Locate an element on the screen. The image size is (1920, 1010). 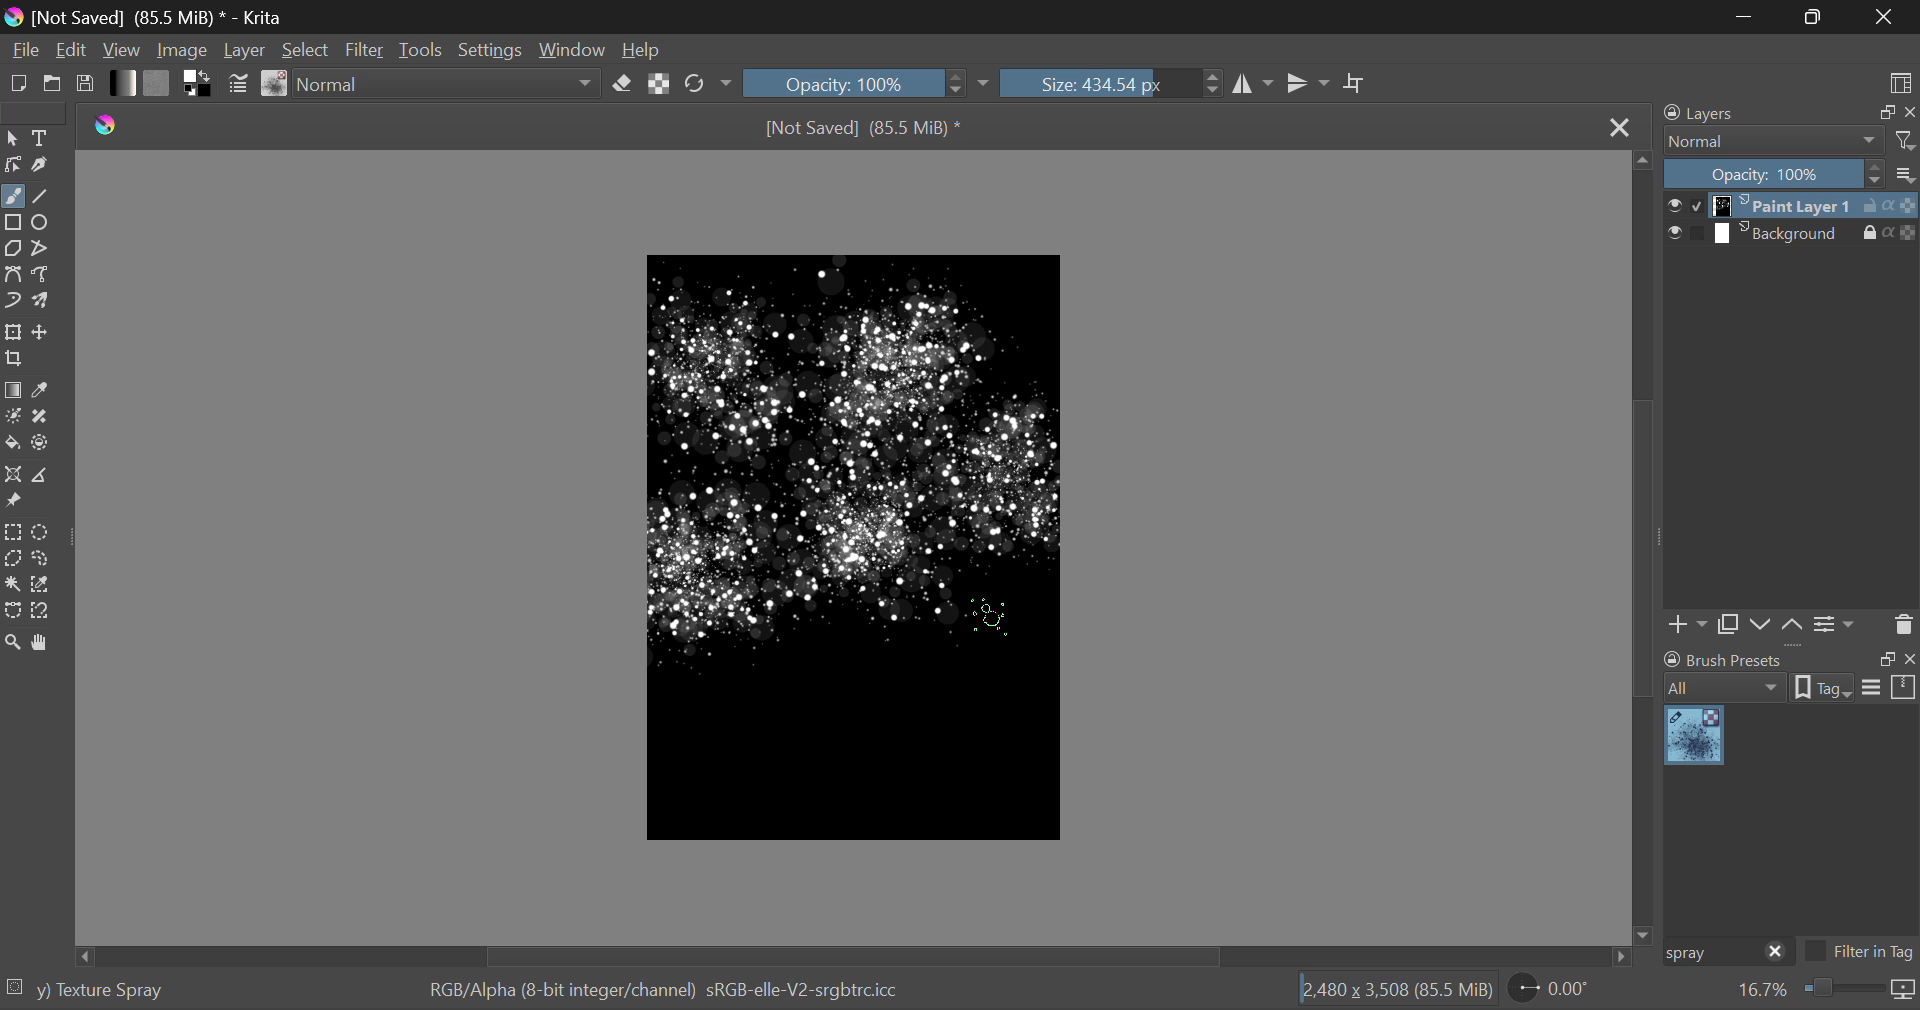
Choose Workspace is located at coordinates (1900, 82).